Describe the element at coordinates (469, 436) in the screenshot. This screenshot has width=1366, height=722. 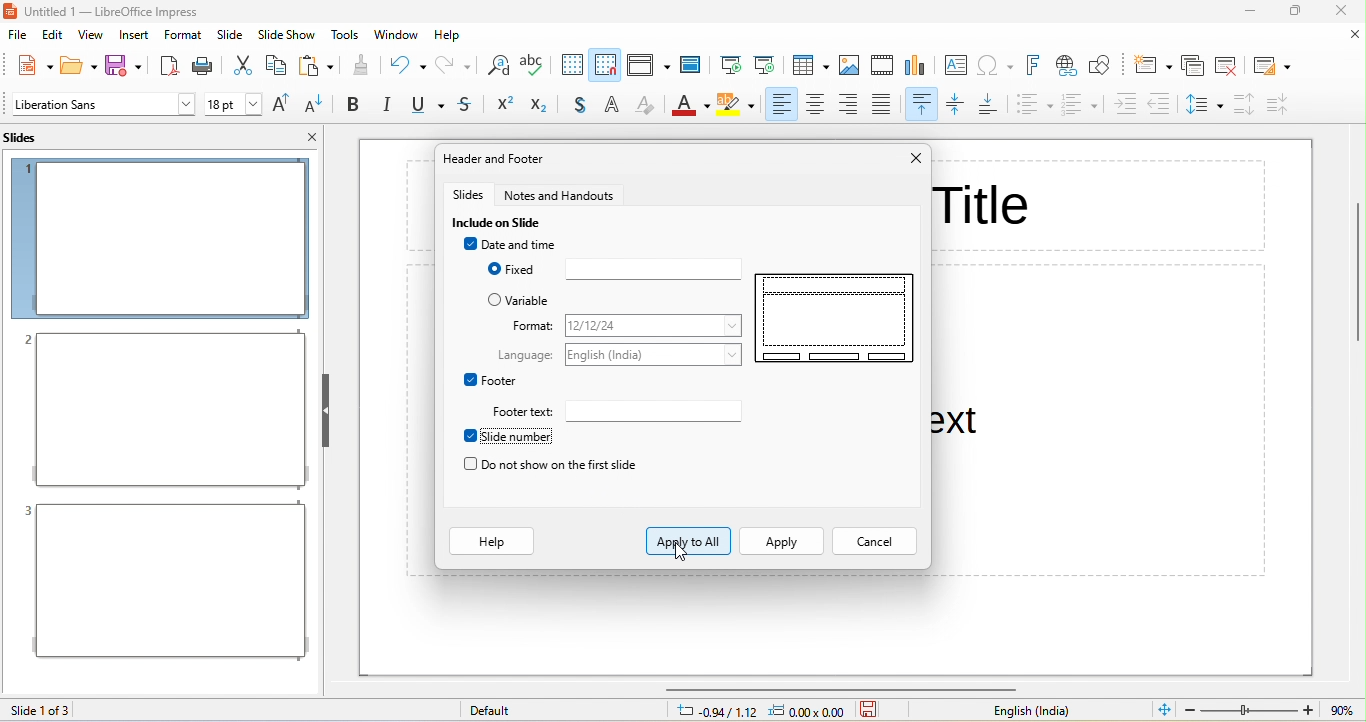
I see `Checkbox` at that location.